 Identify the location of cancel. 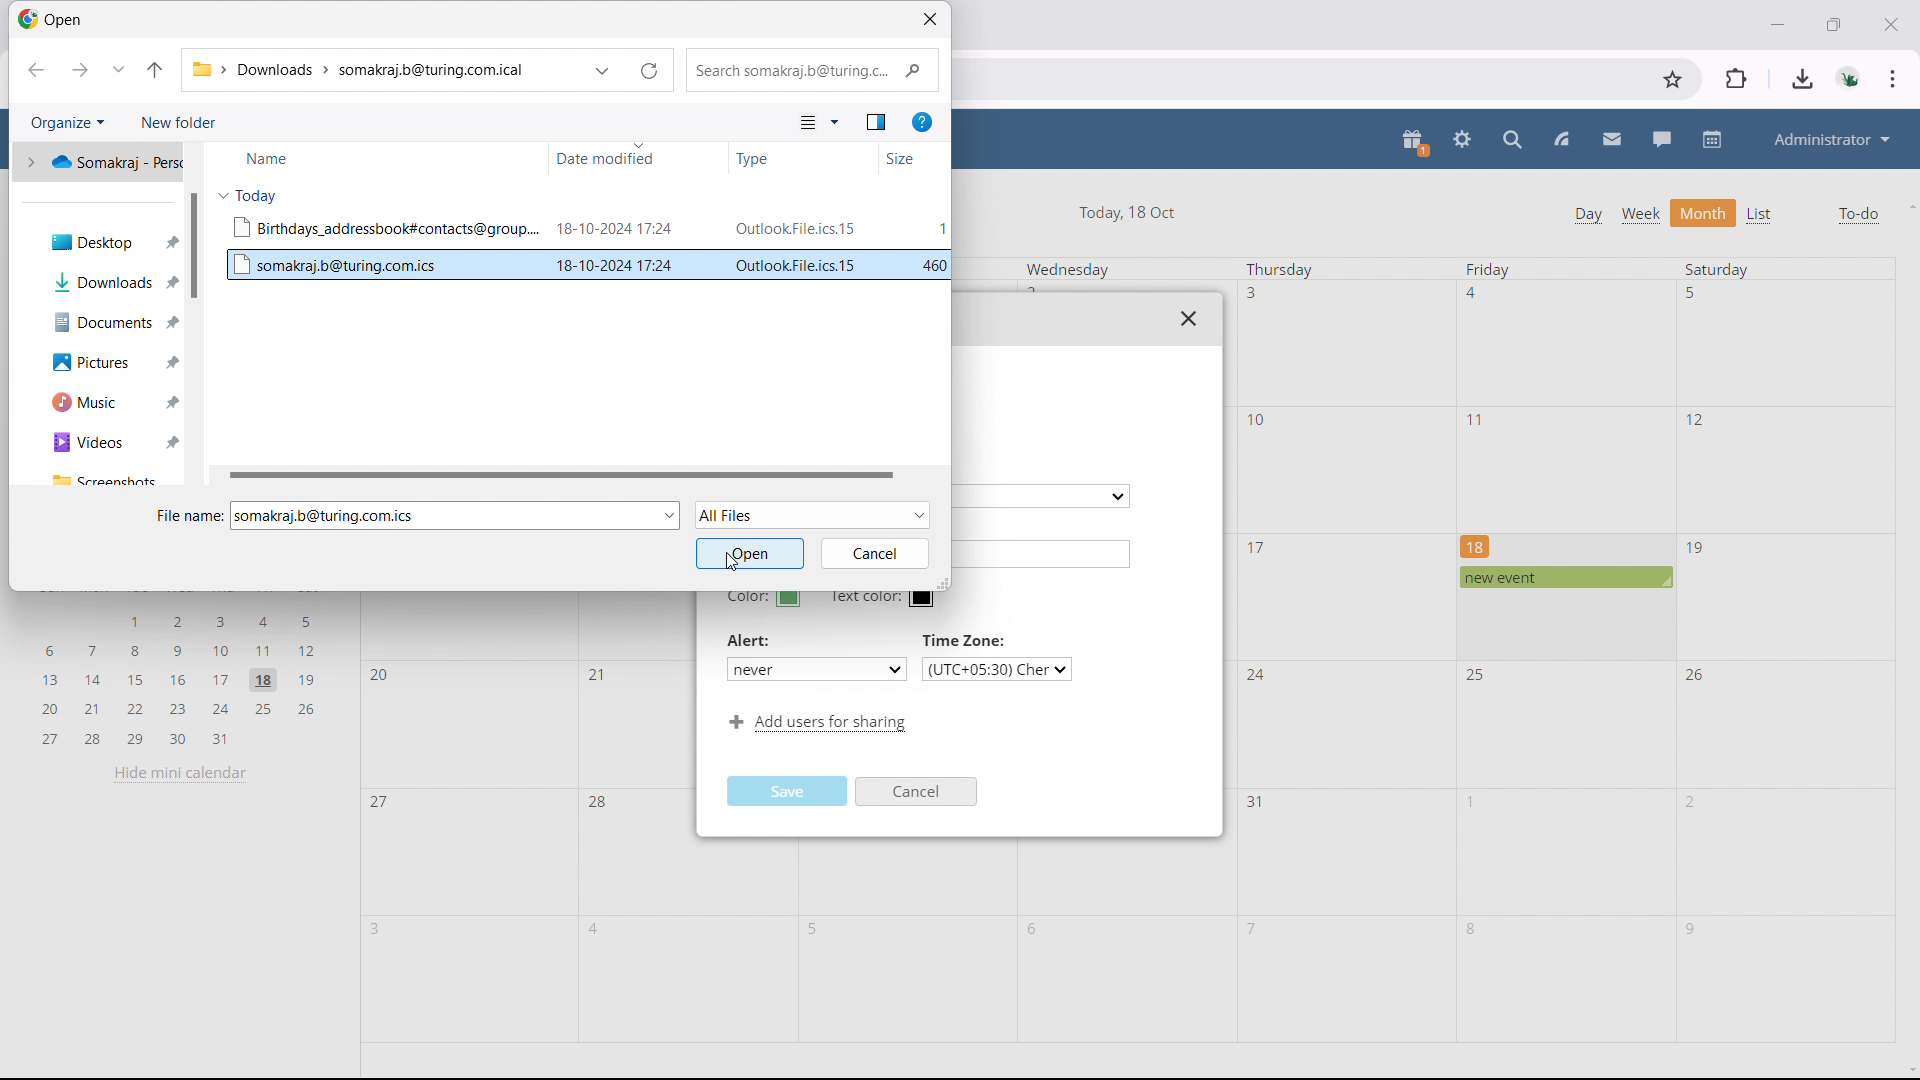
(872, 554).